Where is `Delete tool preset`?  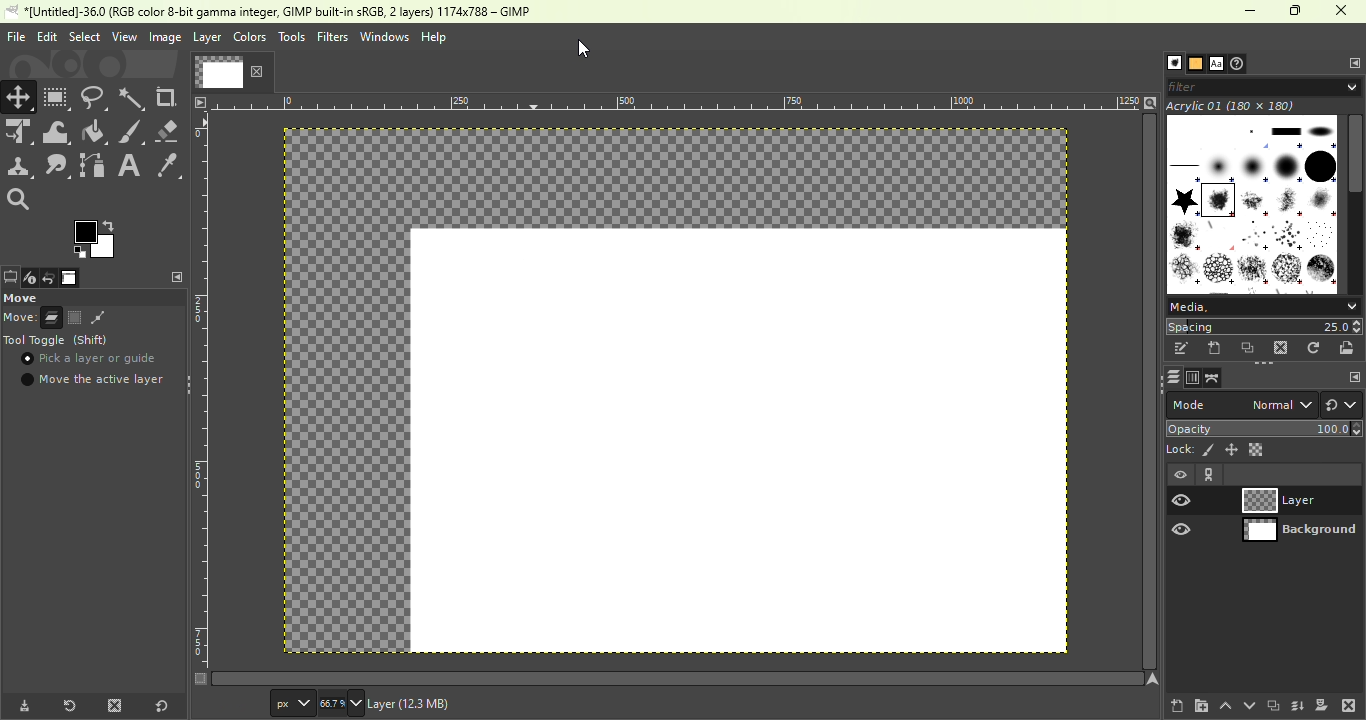
Delete tool preset is located at coordinates (114, 704).